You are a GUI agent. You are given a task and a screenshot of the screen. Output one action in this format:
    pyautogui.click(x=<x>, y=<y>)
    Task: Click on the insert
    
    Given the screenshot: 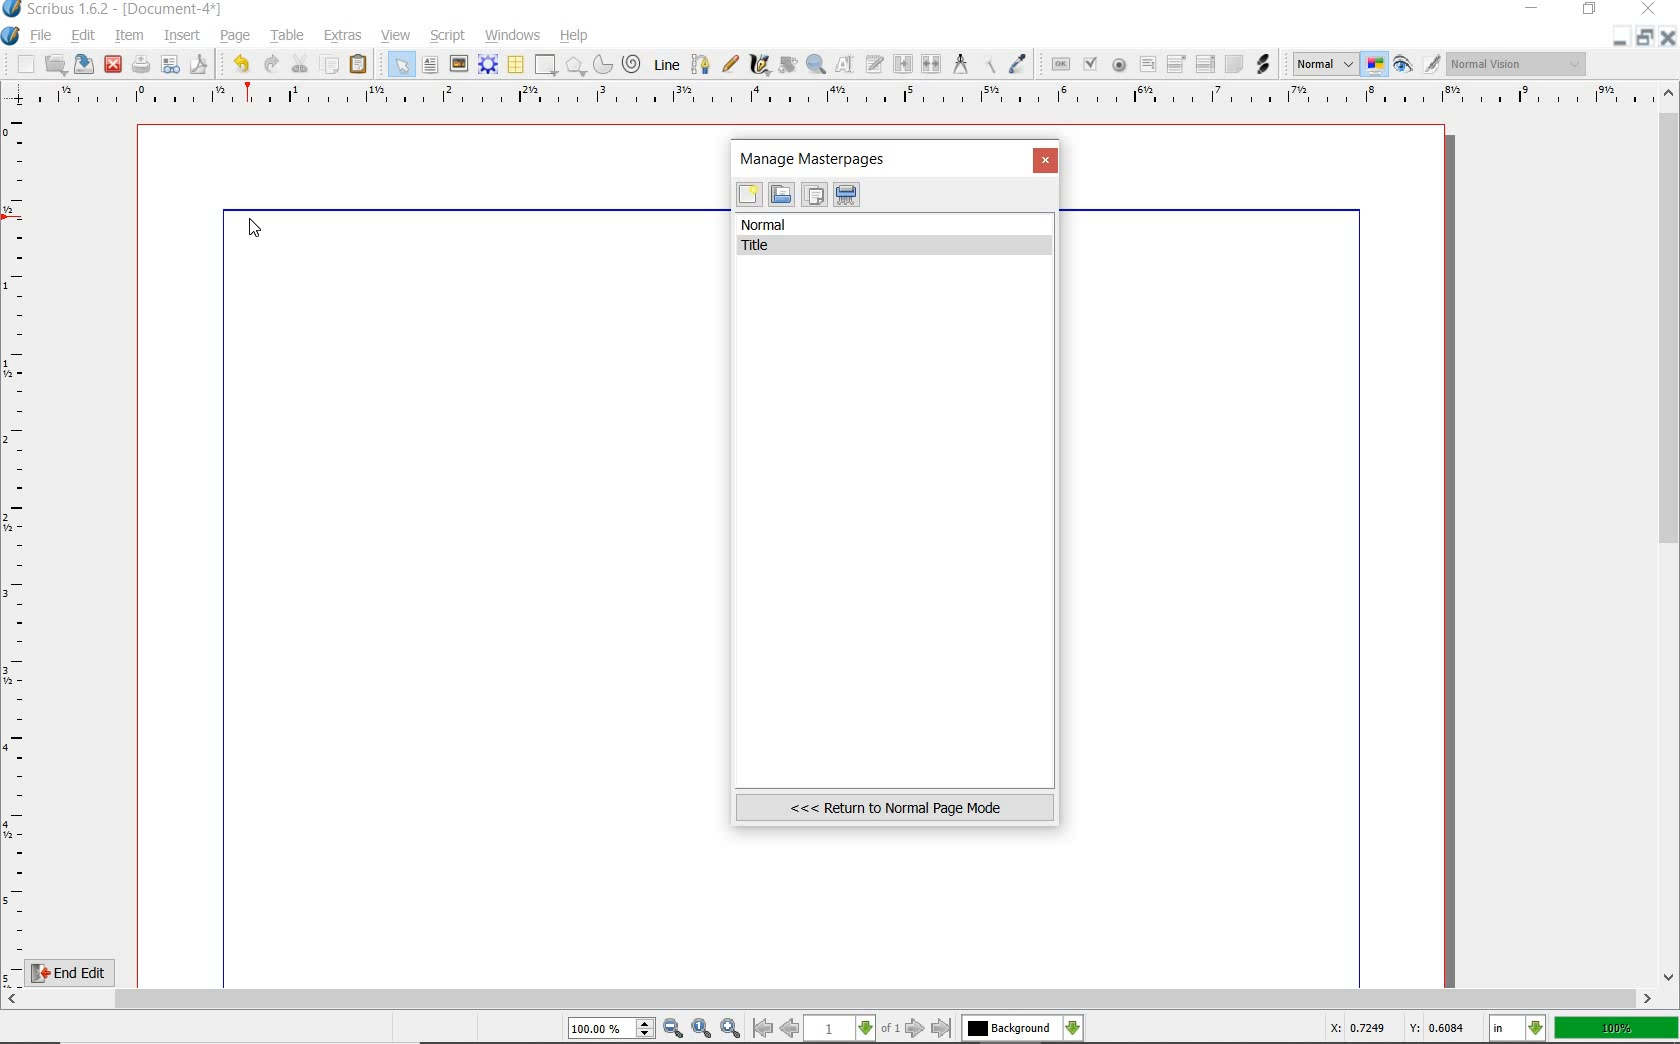 What is the action you would take?
    pyautogui.click(x=181, y=35)
    